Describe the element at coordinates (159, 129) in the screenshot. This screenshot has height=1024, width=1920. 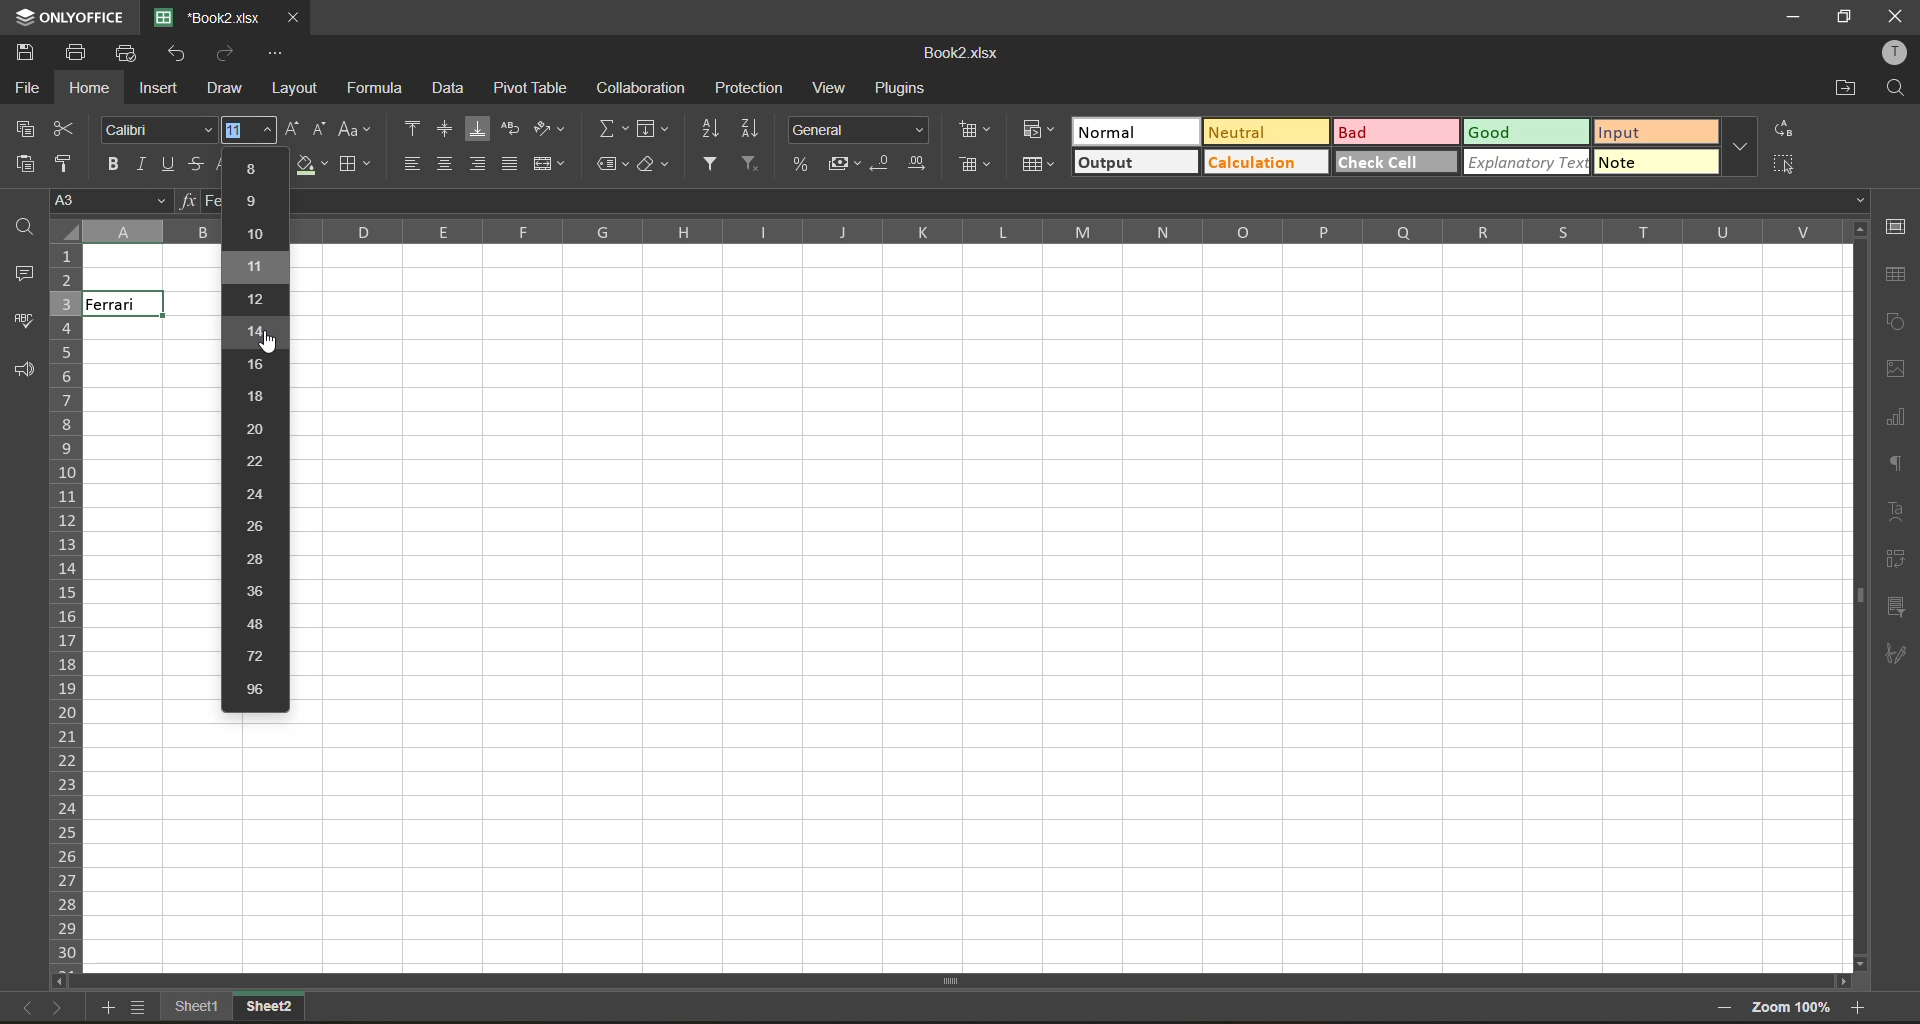
I see `font style` at that location.